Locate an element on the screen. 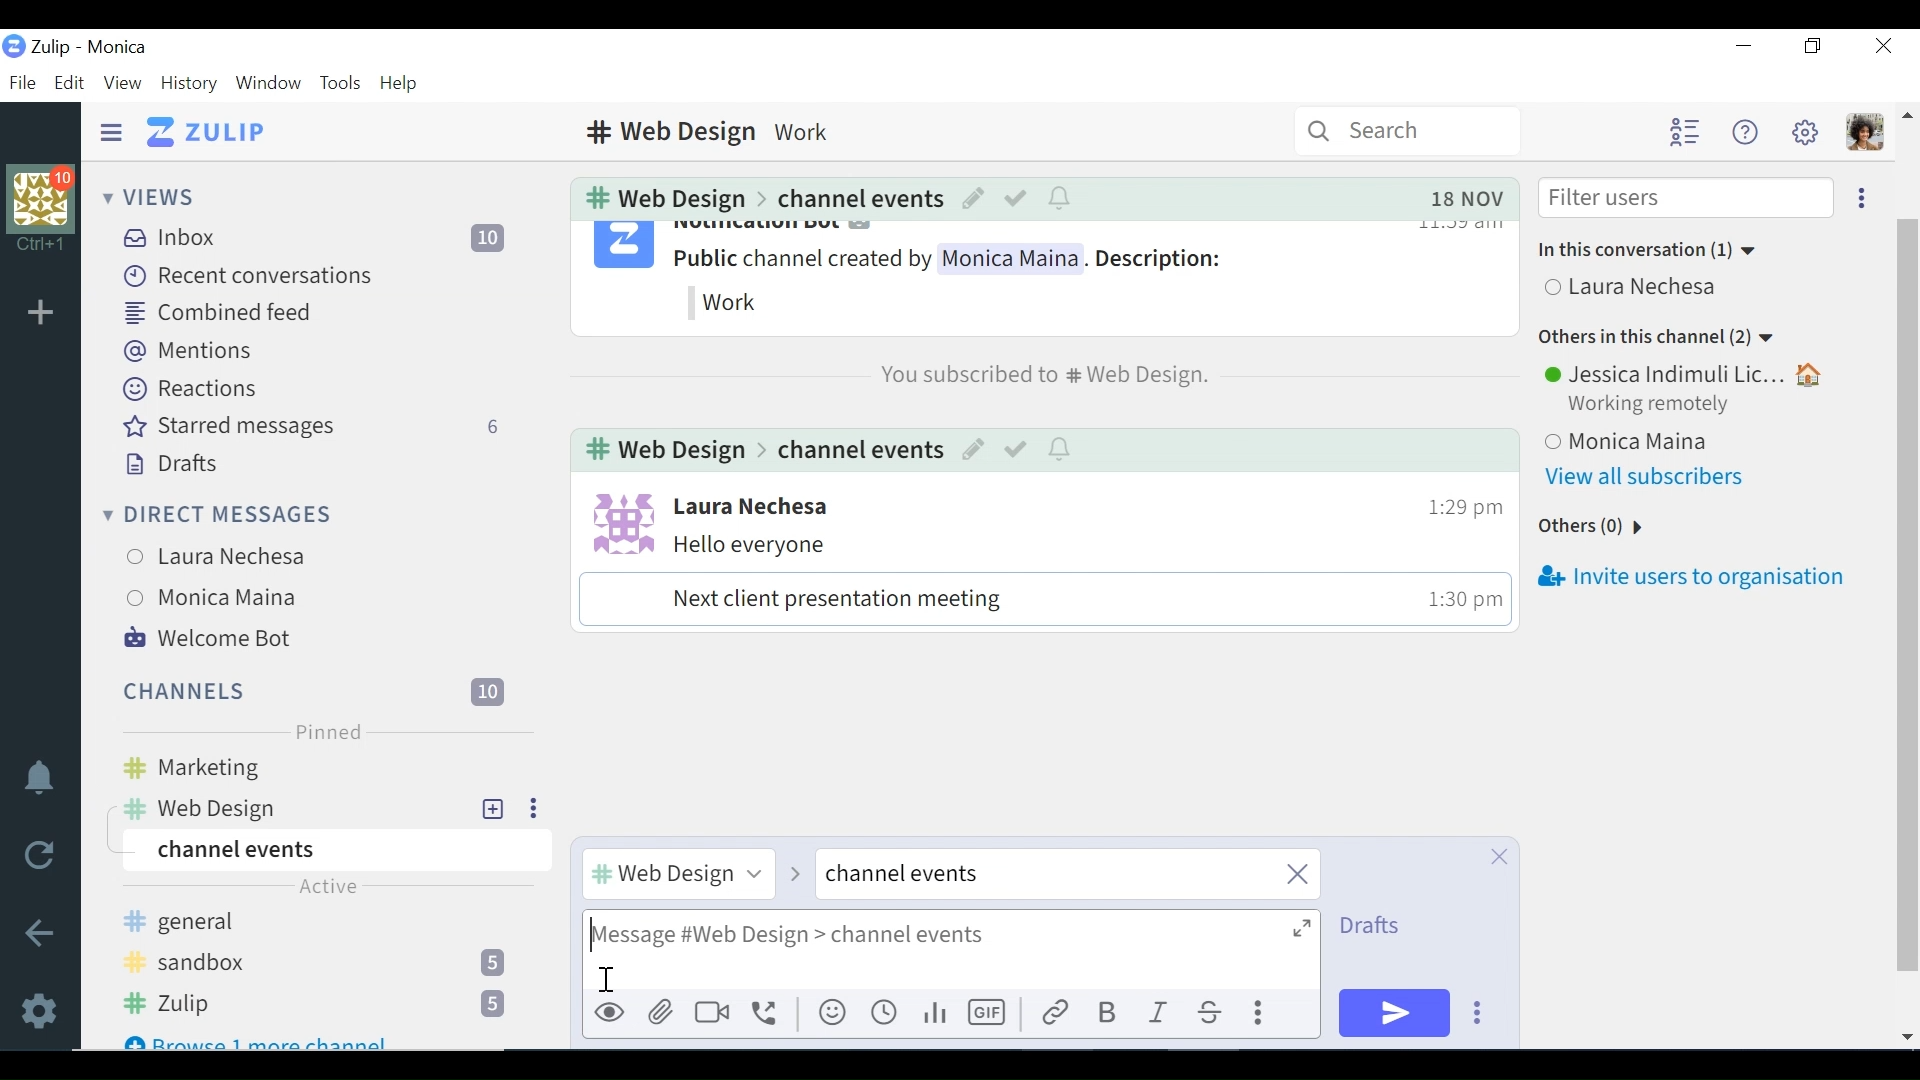 The width and height of the screenshot is (1920, 1080). View all subscribers is located at coordinates (1653, 477).